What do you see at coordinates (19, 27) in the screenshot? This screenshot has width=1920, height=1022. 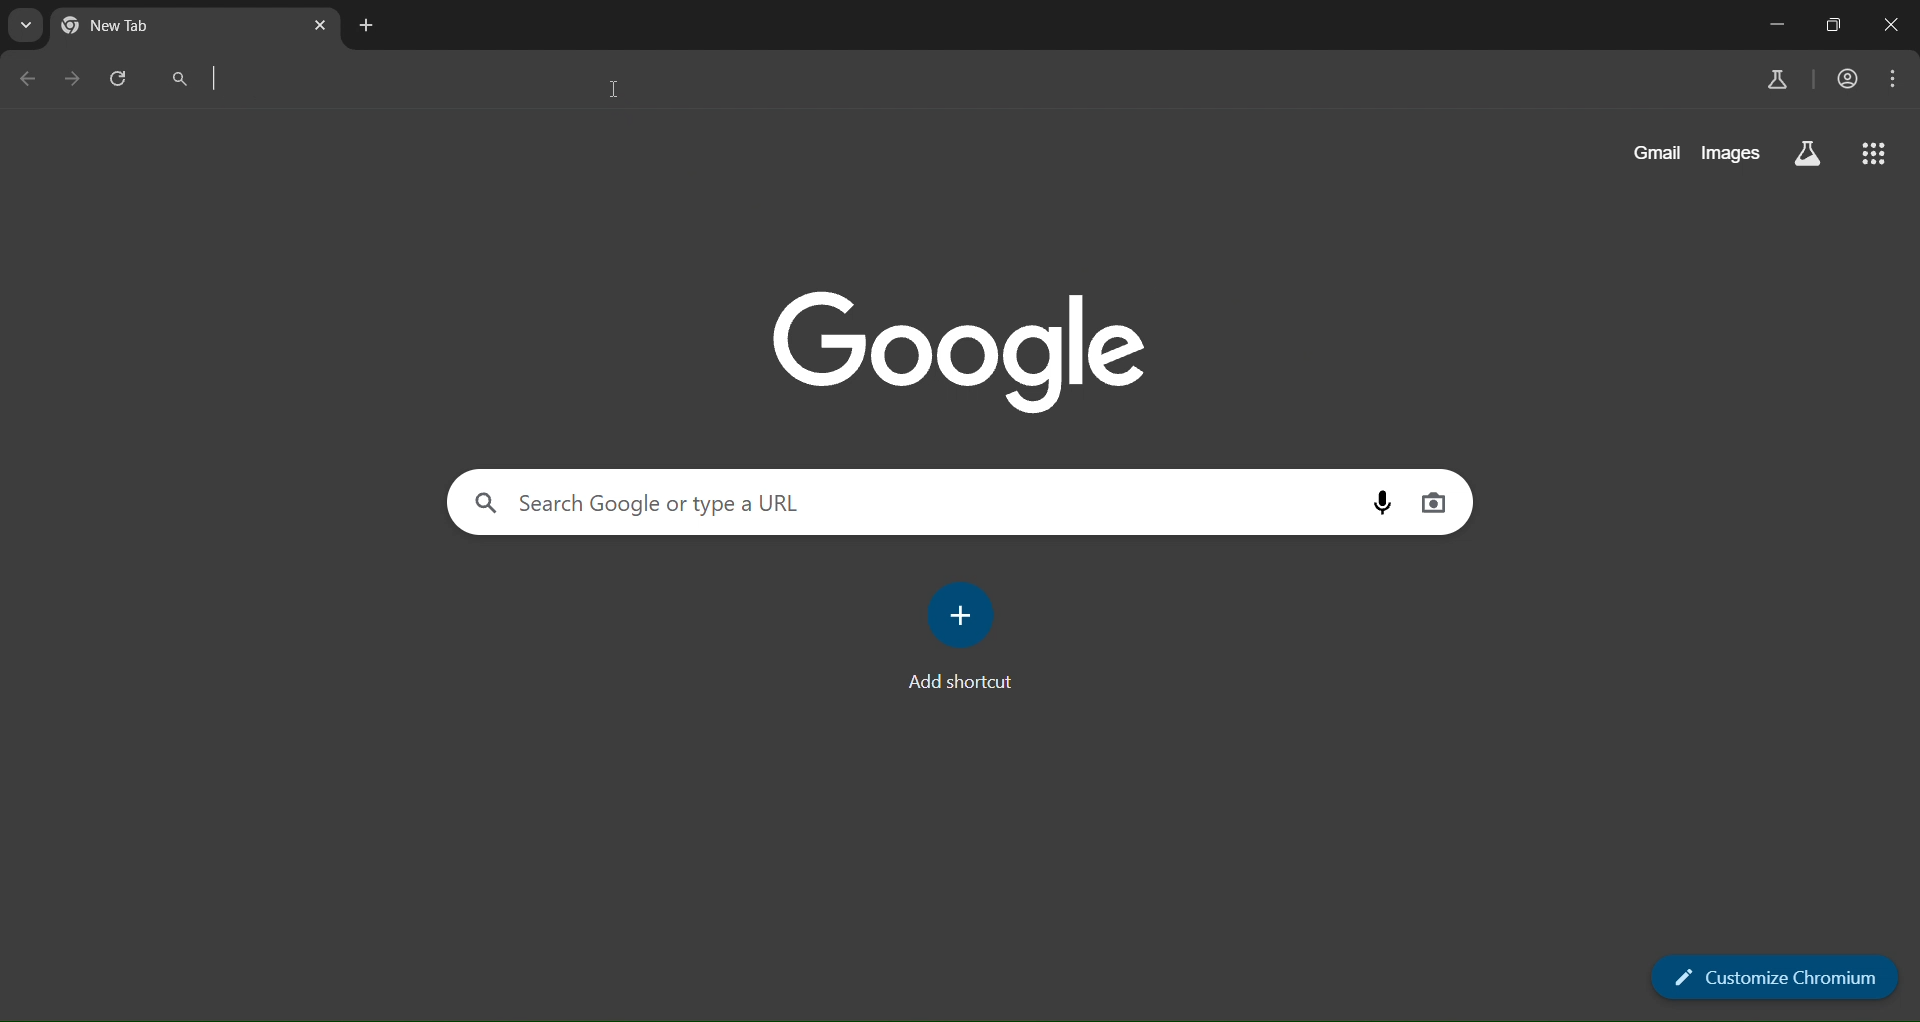 I see `search page` at bounding box center [19, 27].